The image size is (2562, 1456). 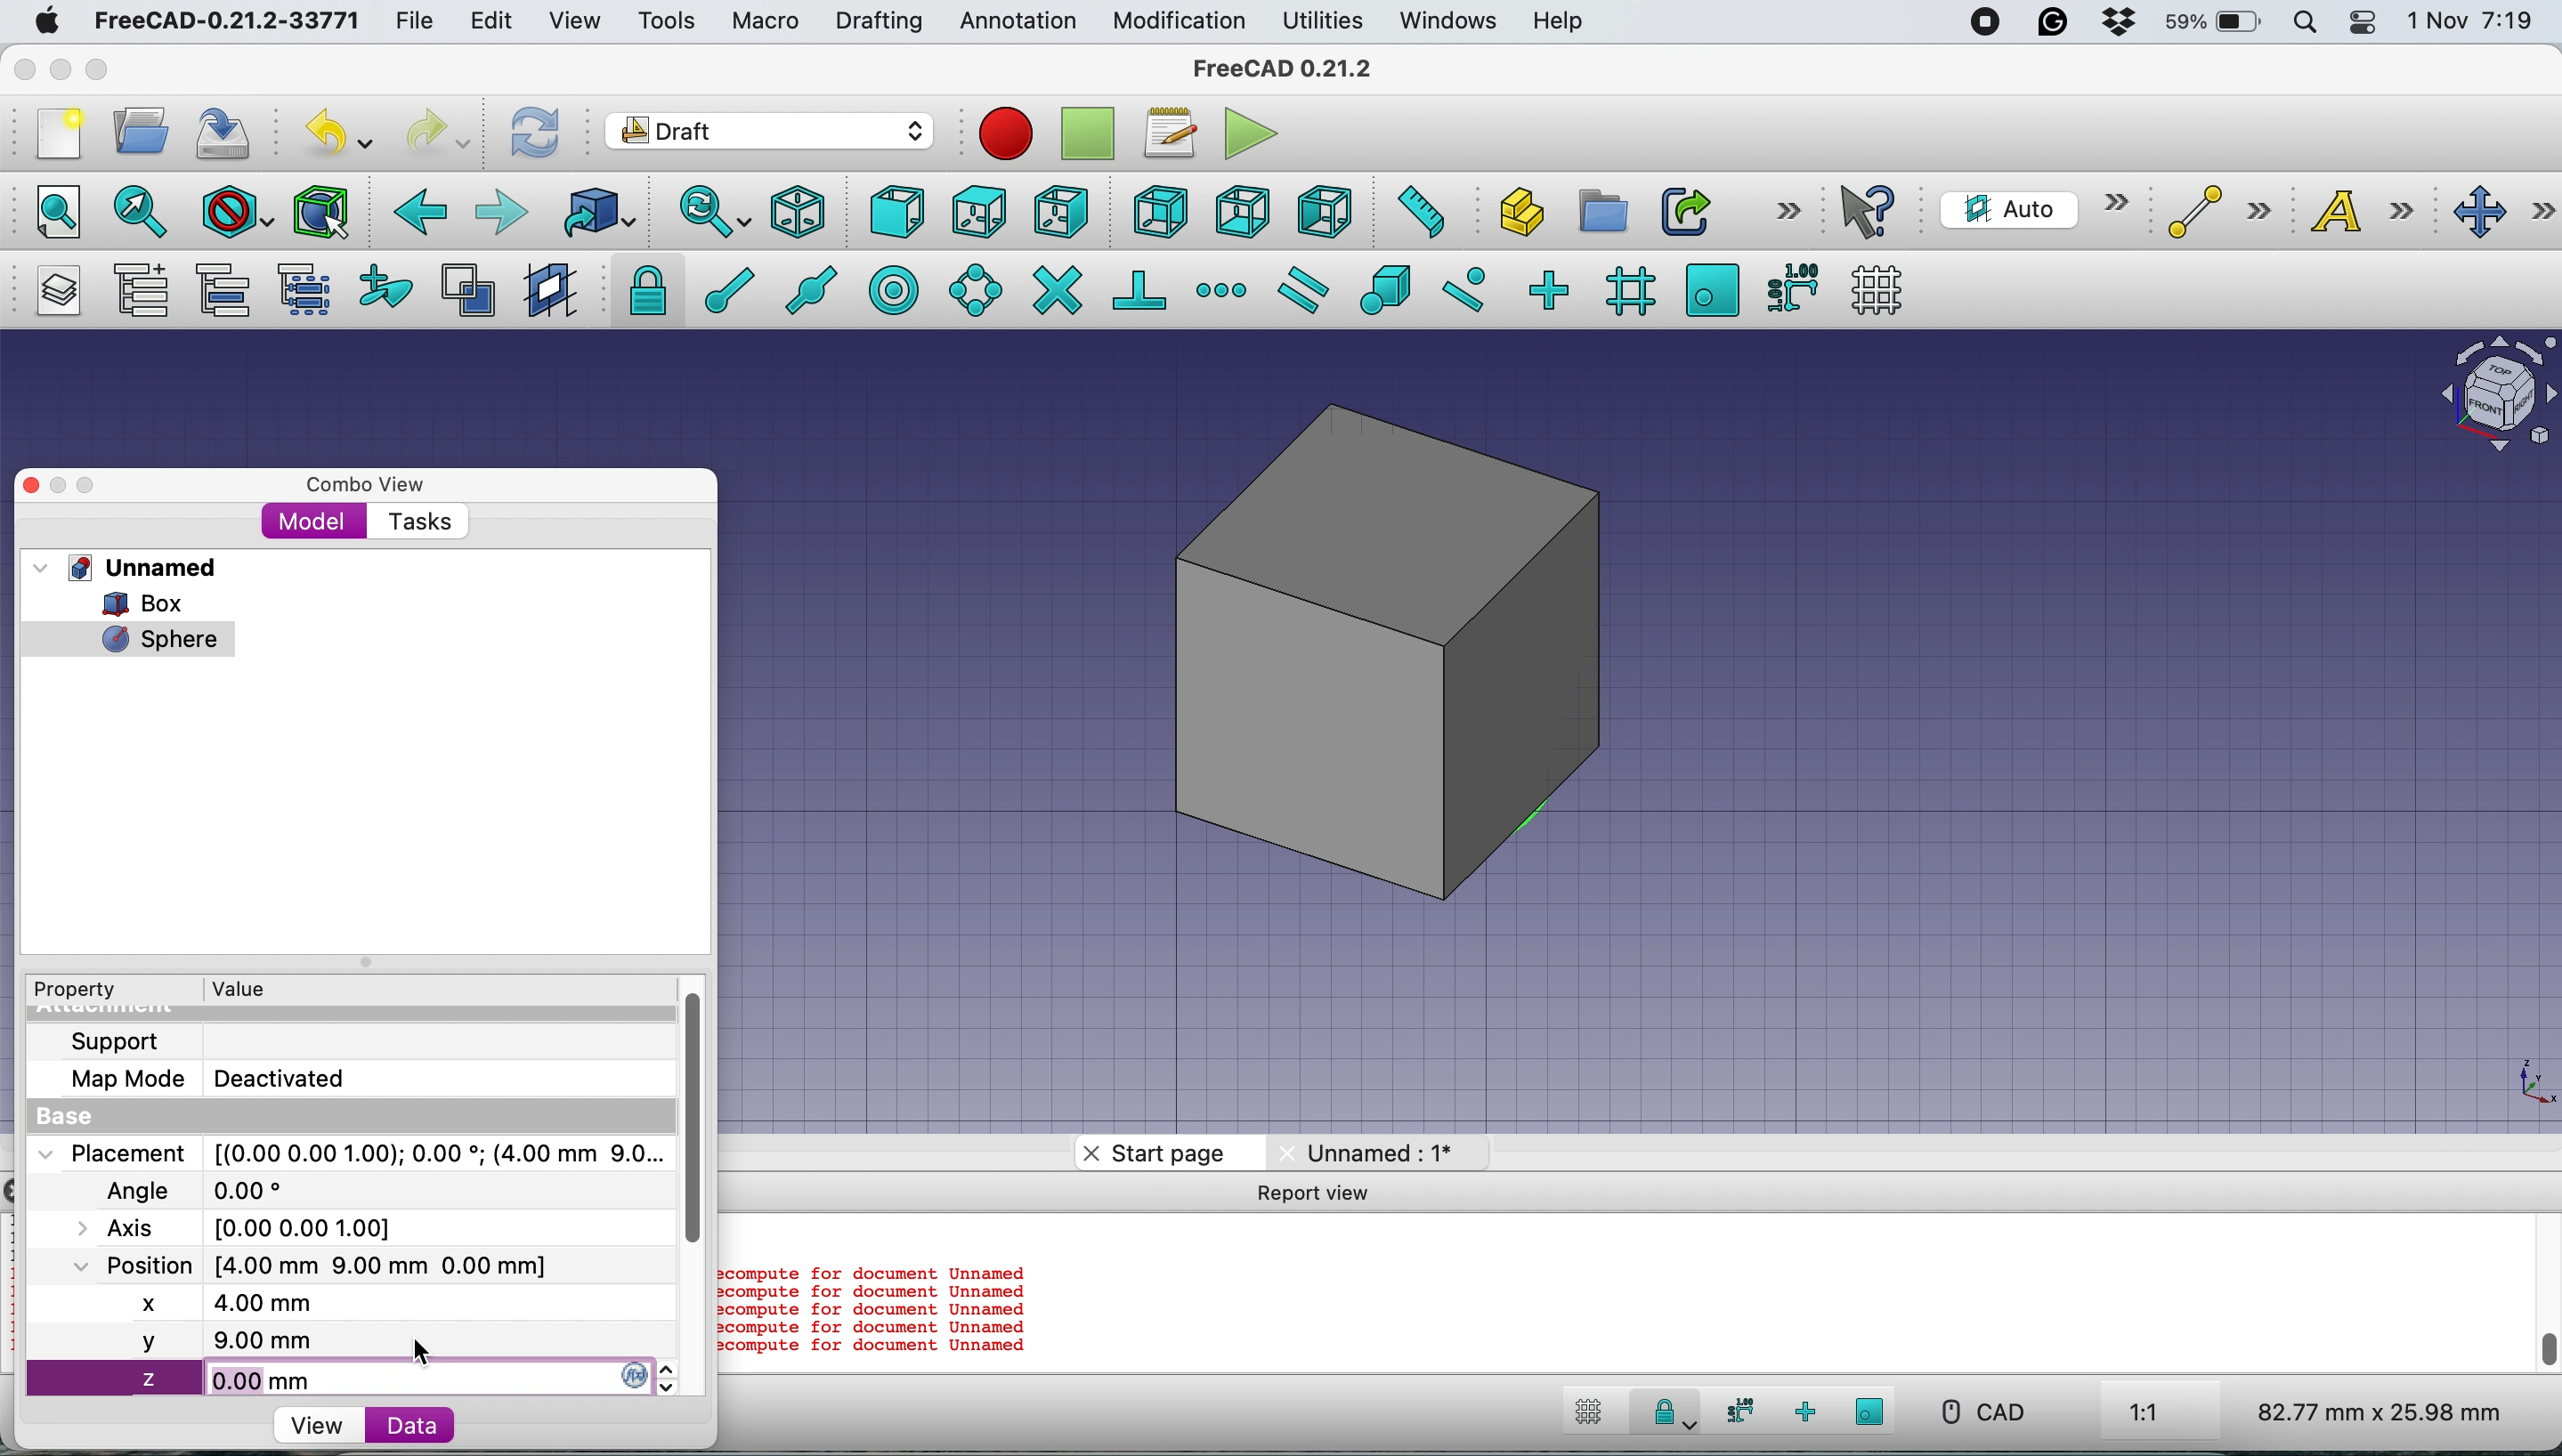 I want to click on undo, so click(x=342, y=131).